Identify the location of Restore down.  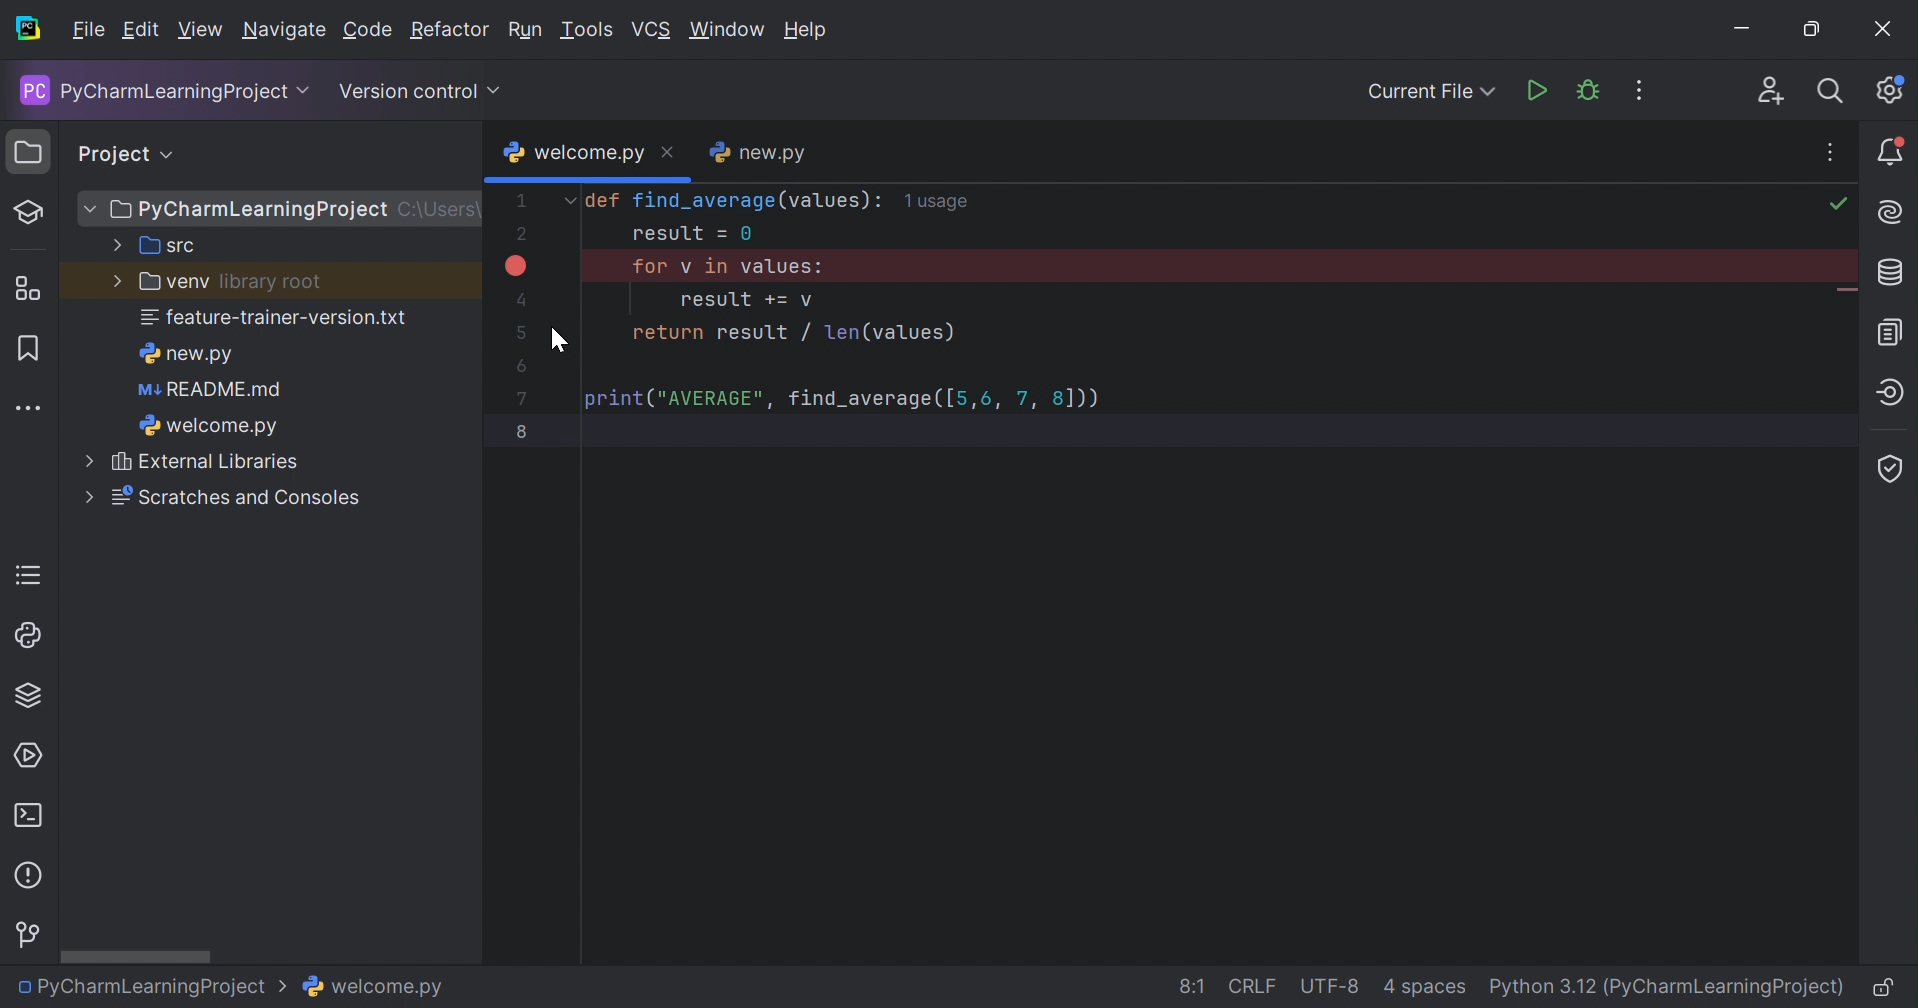
(1810, 32).